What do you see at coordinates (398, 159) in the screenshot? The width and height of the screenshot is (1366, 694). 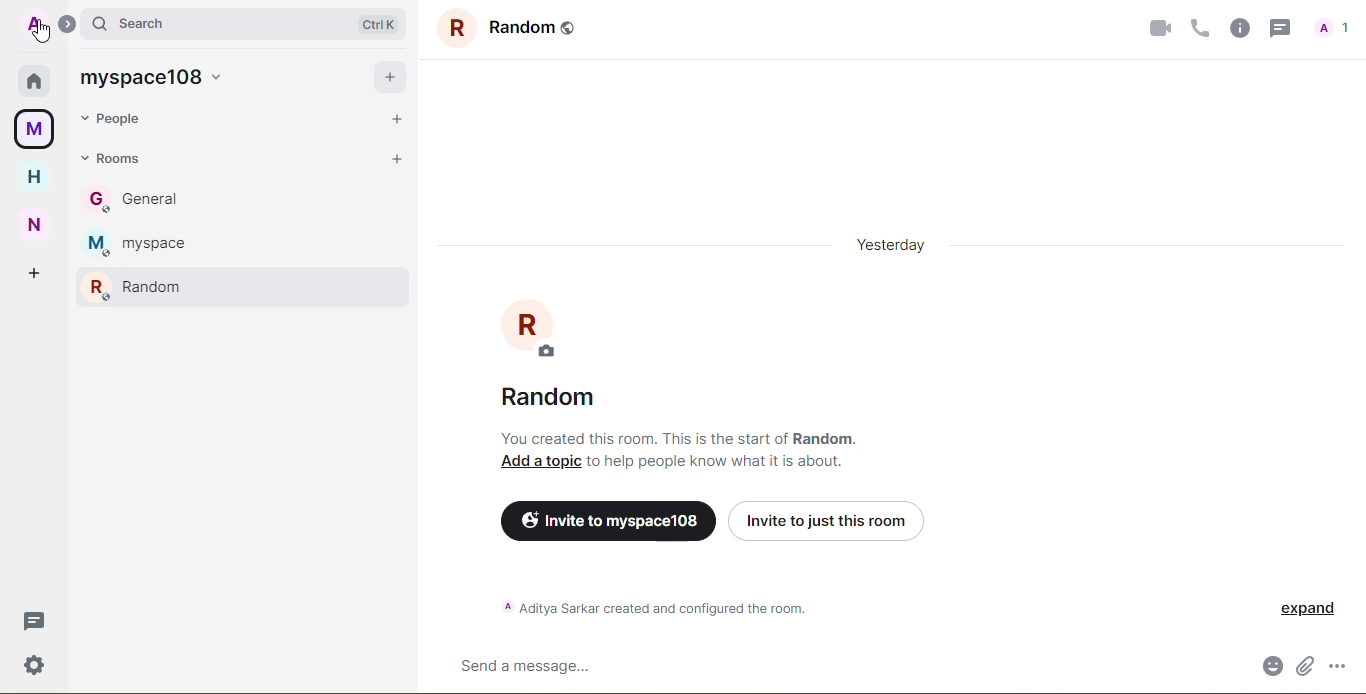 I see `add` at bounding box center [398, 159].